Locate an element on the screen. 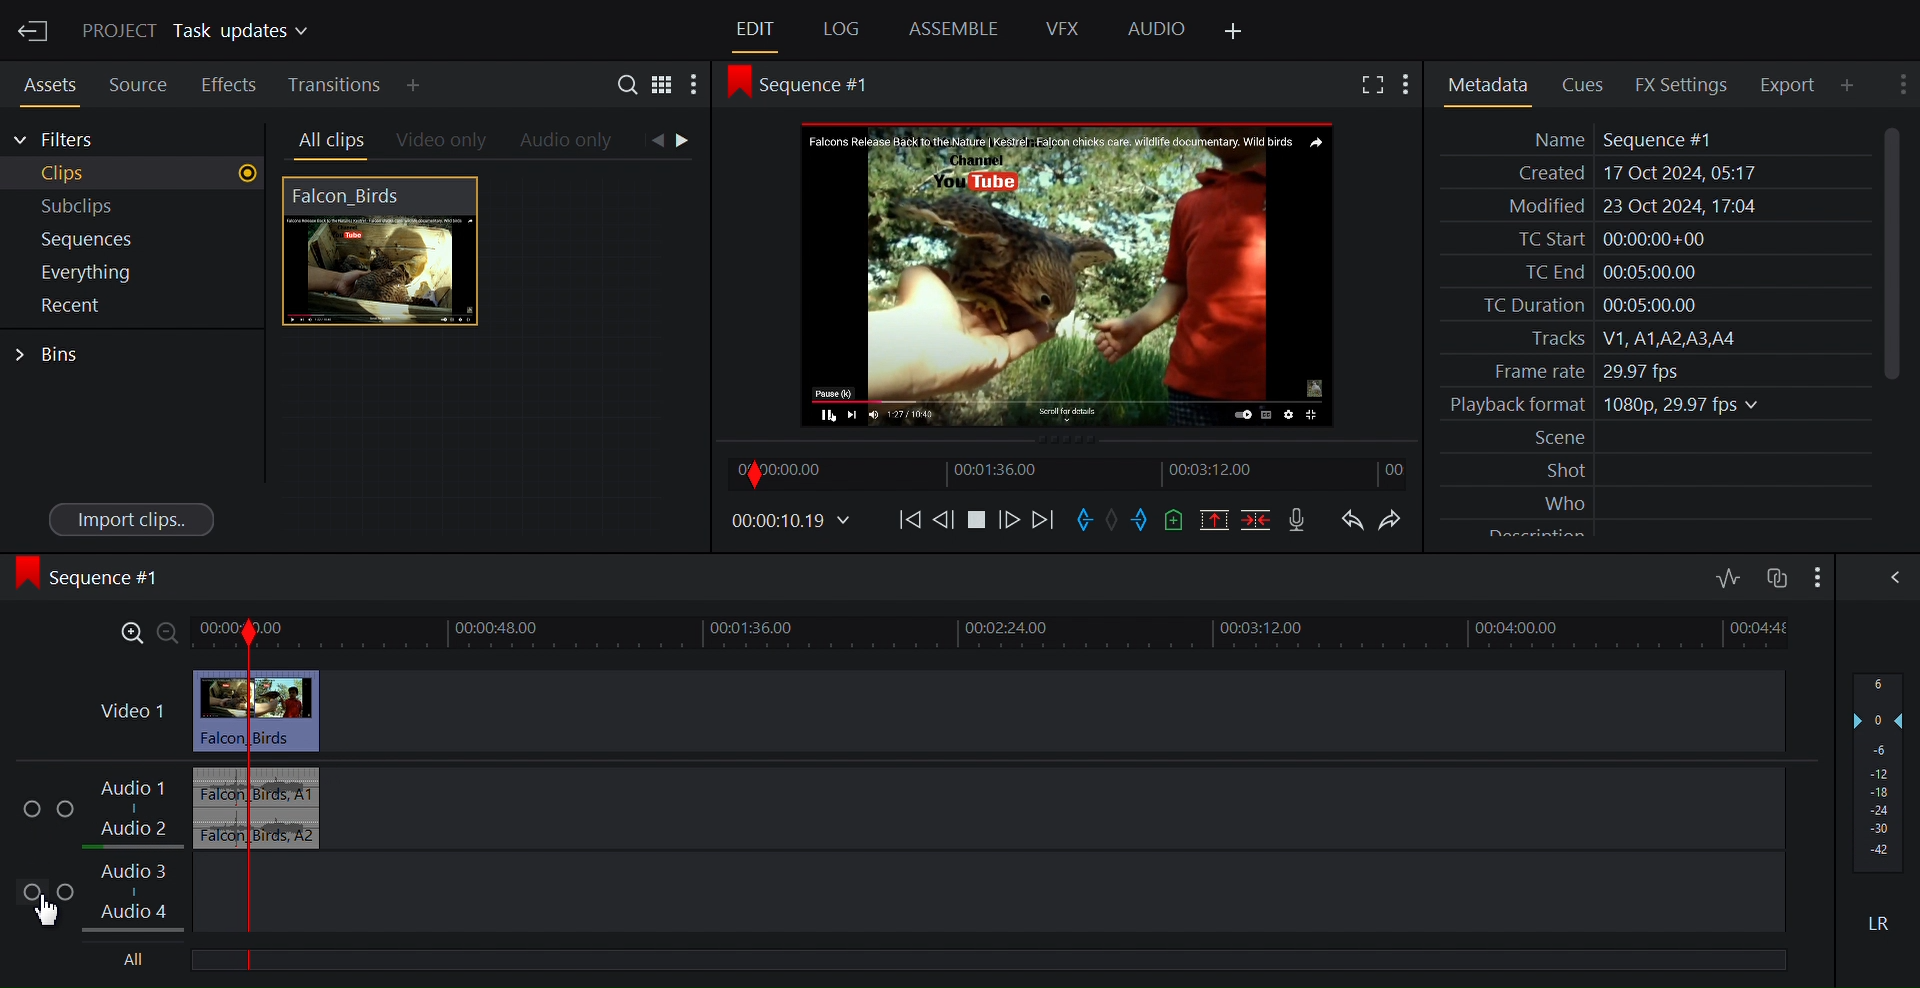 This screenshot has width=1920, height=988. Assets Panel is located at coordinates (44, 82).